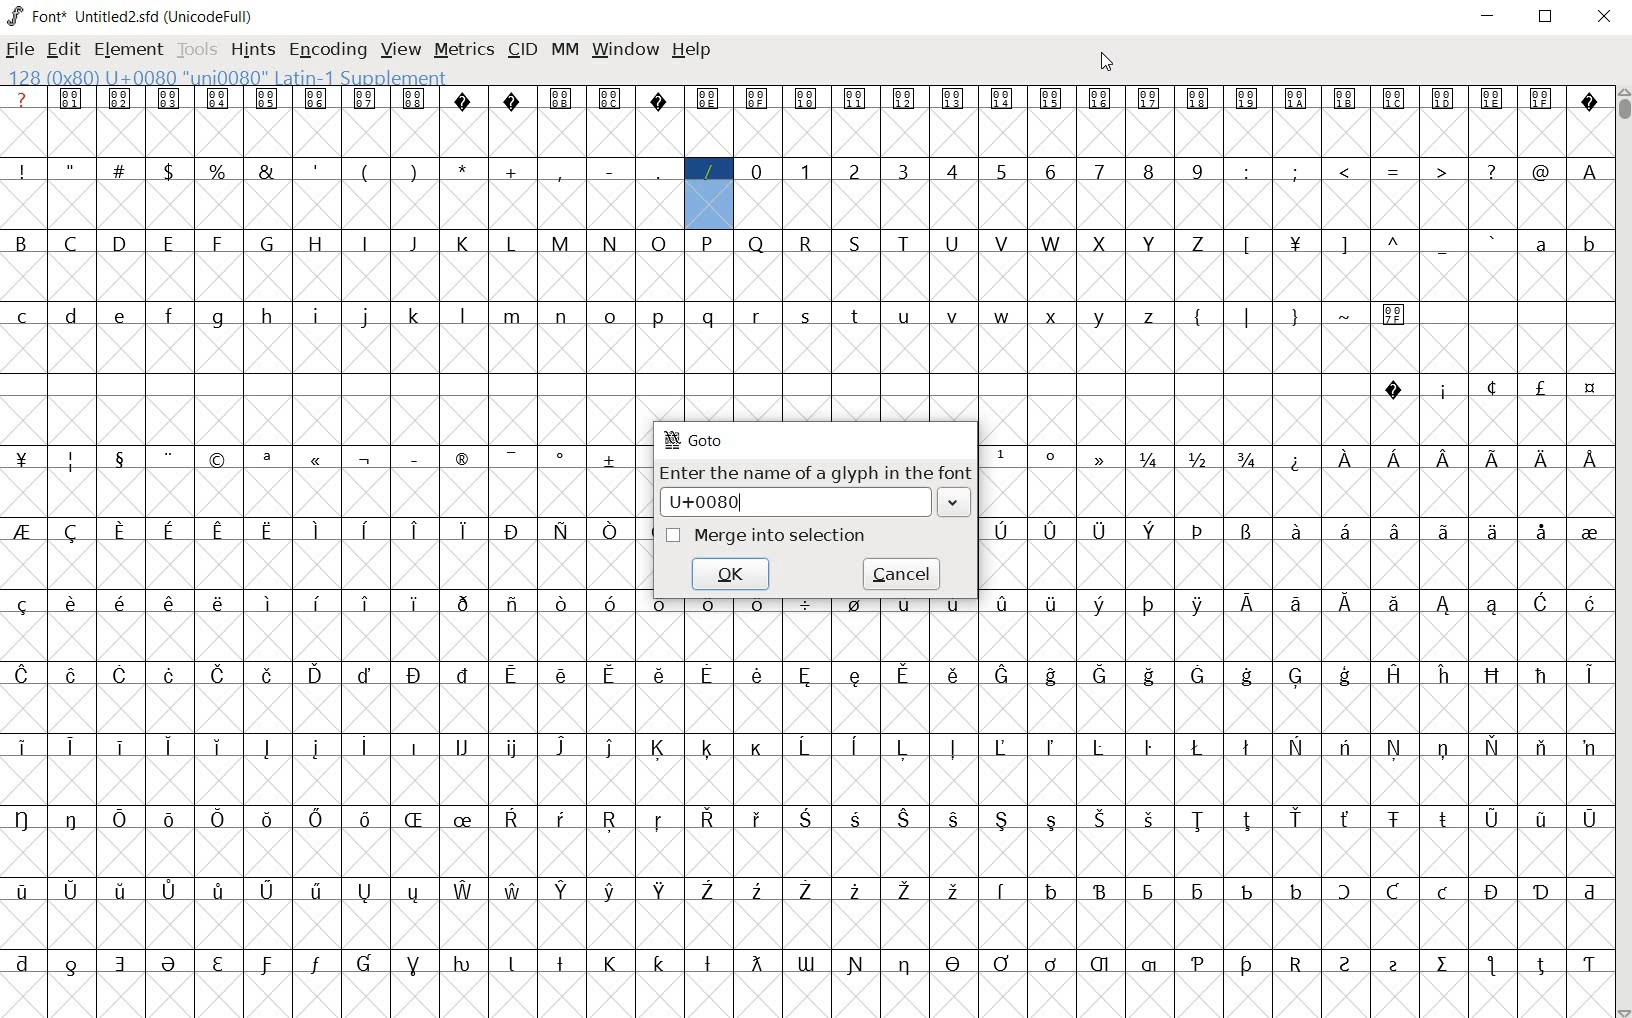 Image resolution: width=1632 pixels, height=1018 pixels. What do you see at coordinates (560, 605) in the screenshot?
I see `glyph` at bounding box center [560, 605].